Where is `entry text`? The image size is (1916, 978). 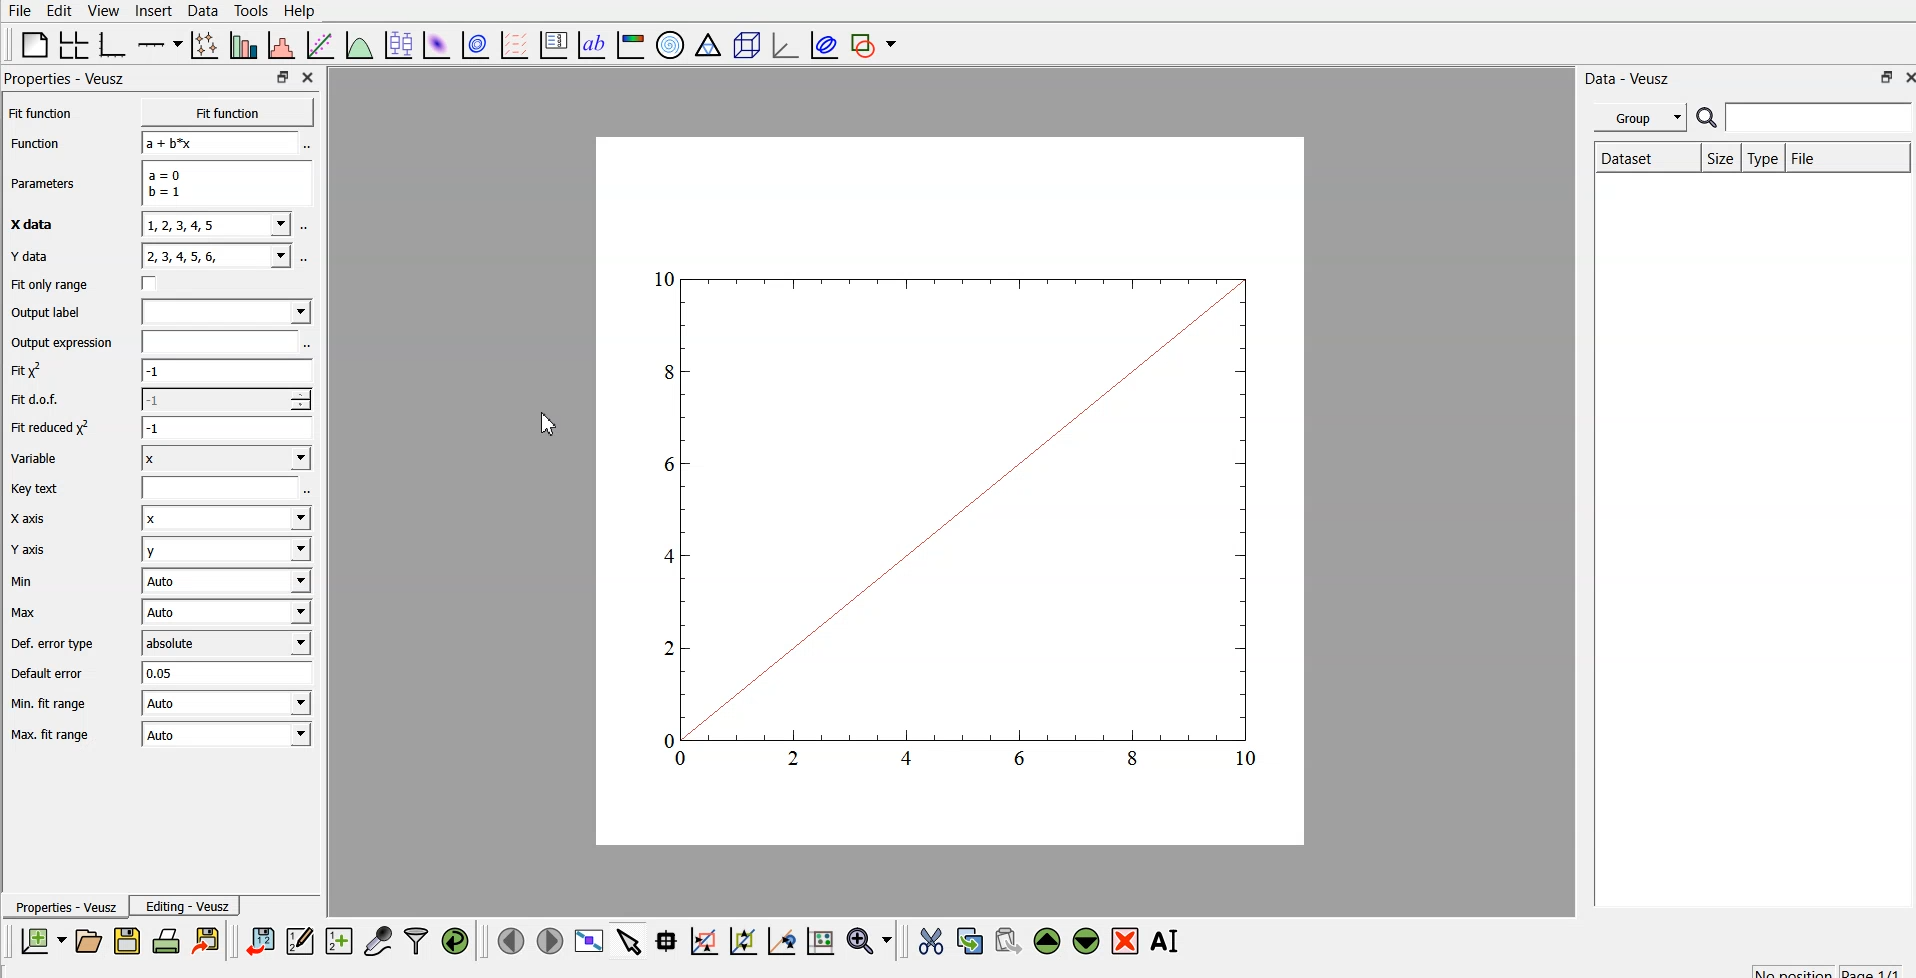 entry text is located at coordinates (227, 491).